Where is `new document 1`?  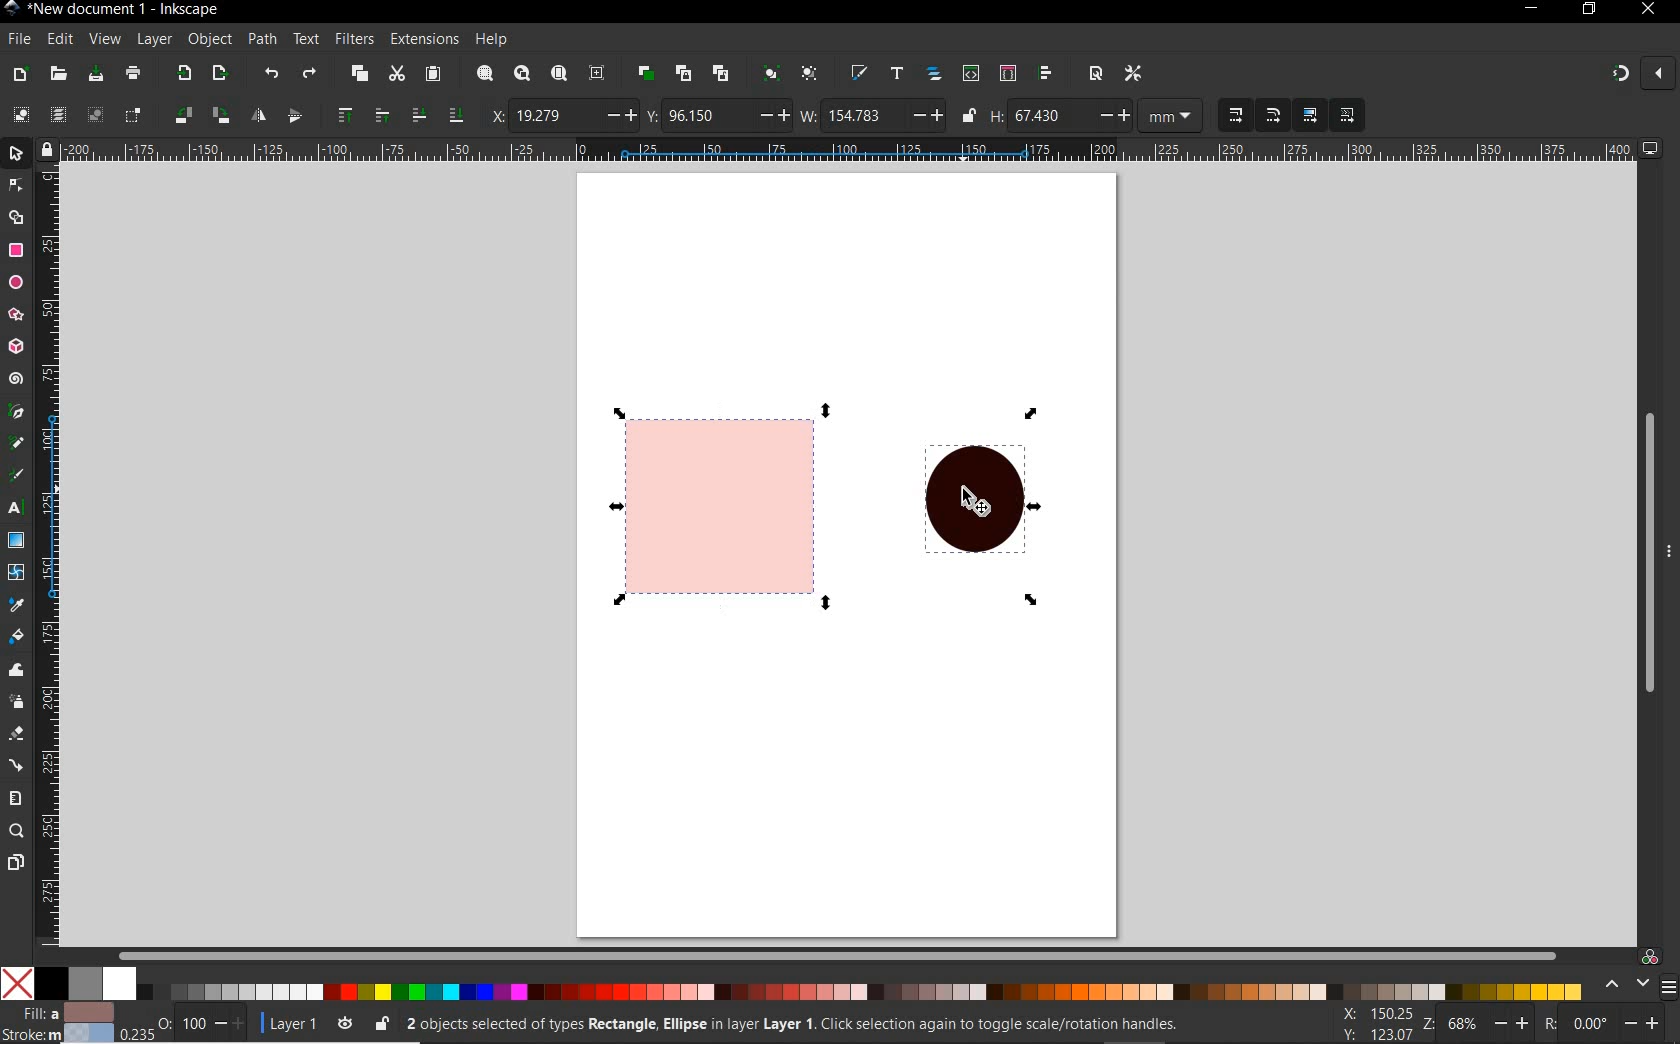
new document 1 is located at coordinates (130, 10).